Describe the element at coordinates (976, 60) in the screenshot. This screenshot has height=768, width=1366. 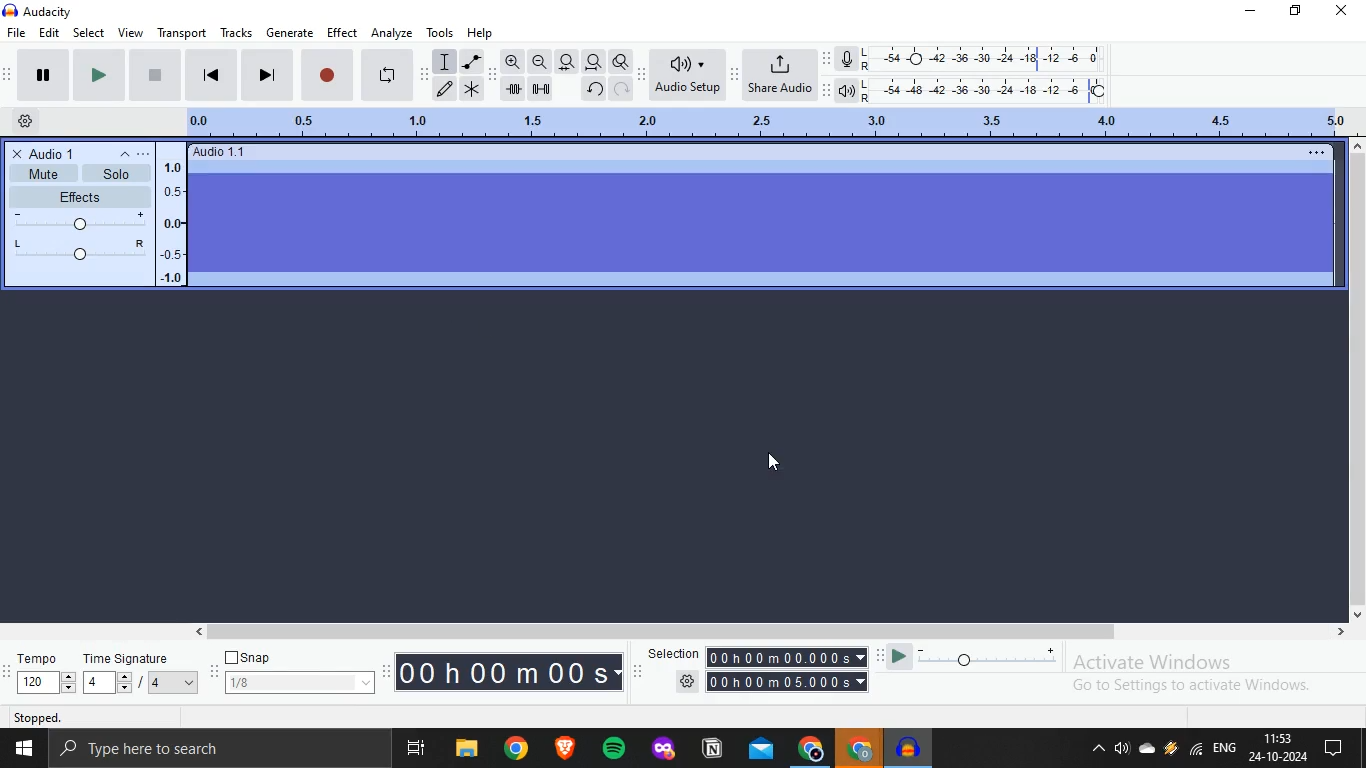
I see `LR Mike` at that location.